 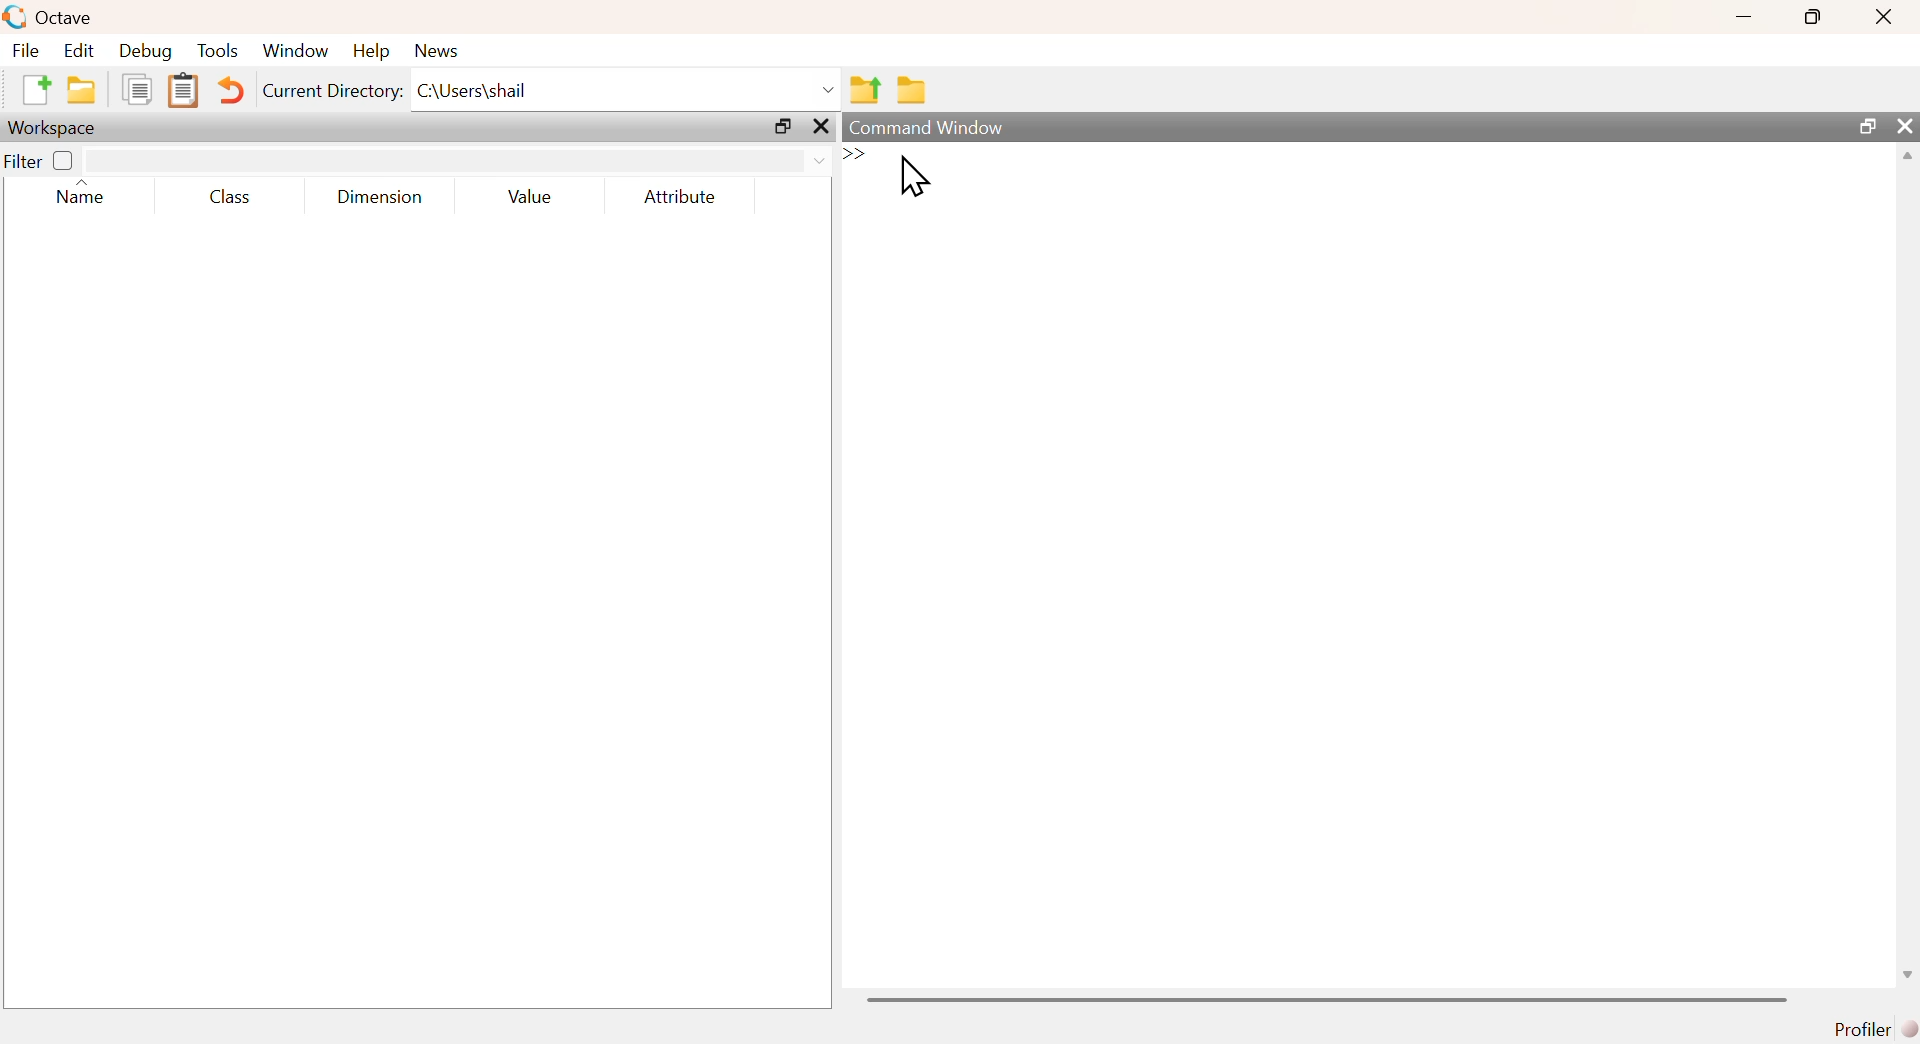 I want to click on Tools, so click(x=219, y=50).